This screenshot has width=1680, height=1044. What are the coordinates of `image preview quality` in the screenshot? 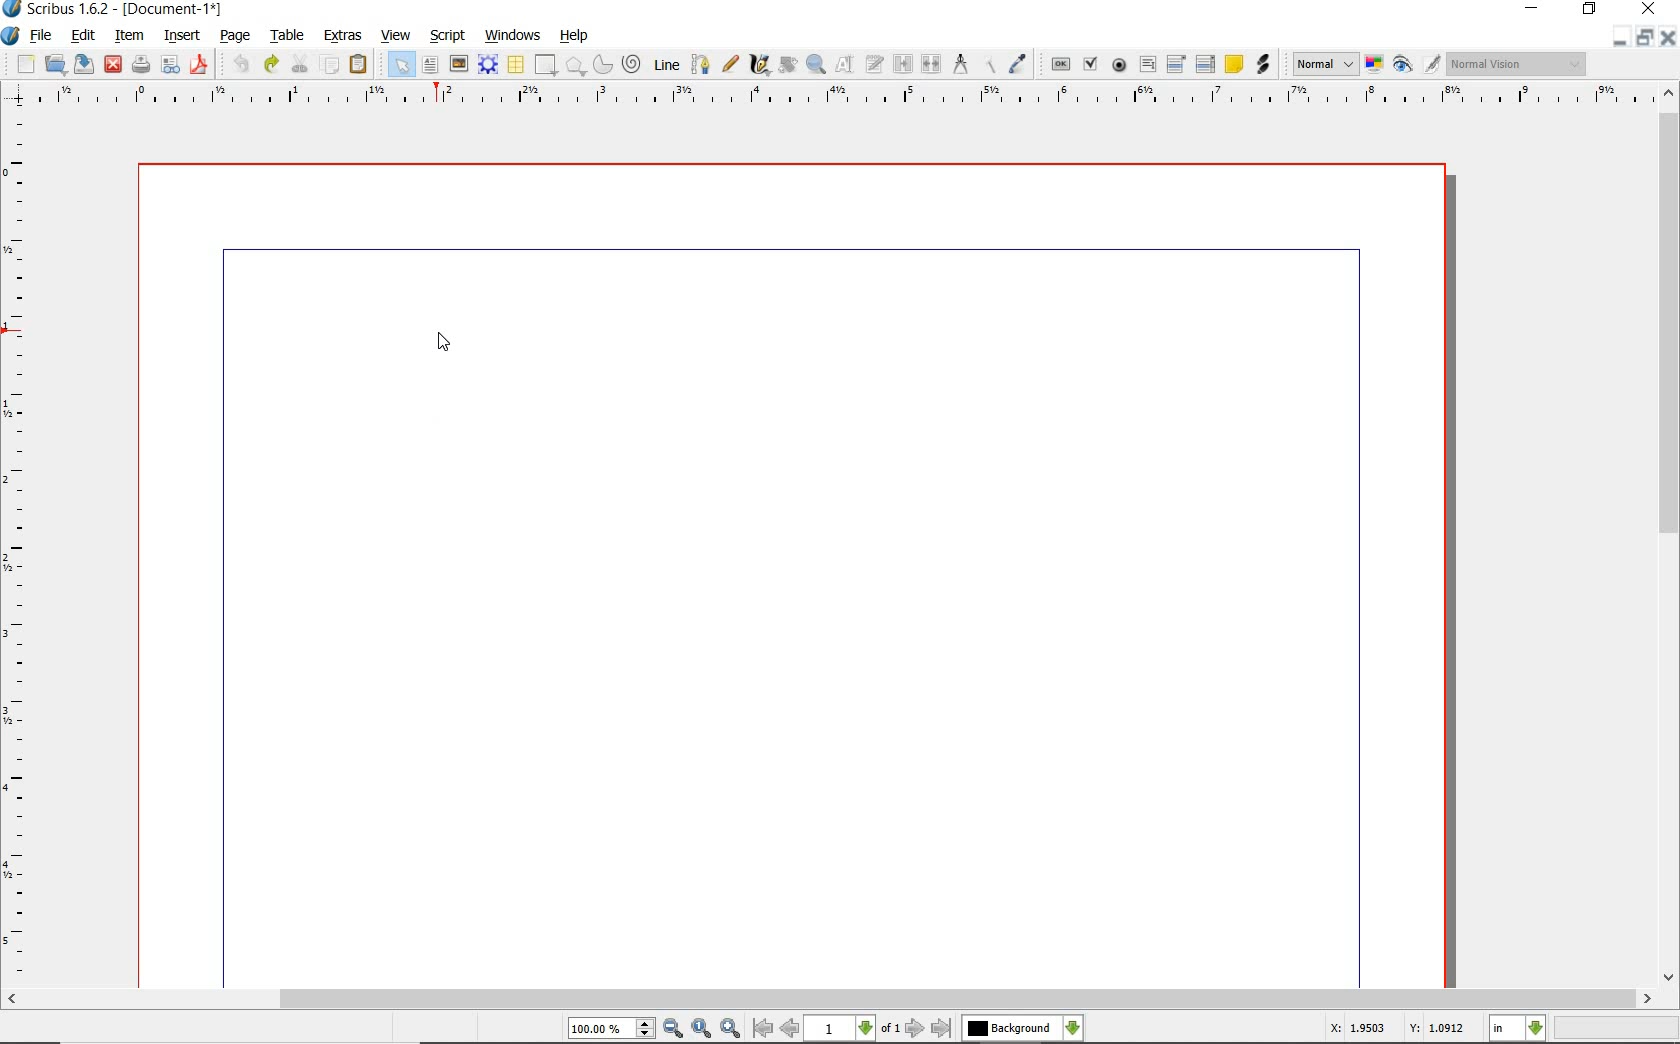 It's located at (1324, 62).